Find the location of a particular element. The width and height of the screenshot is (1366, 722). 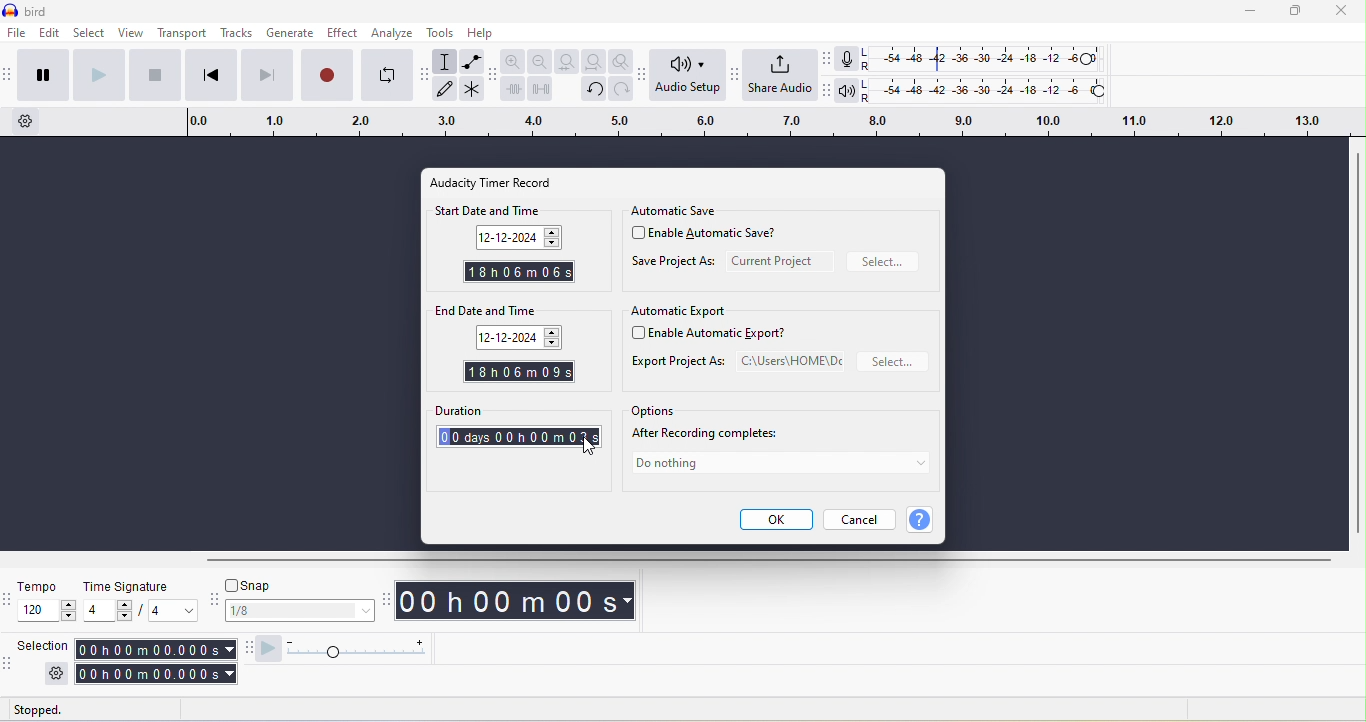

audacity tools toolbar is located at coordinates (426, 78).